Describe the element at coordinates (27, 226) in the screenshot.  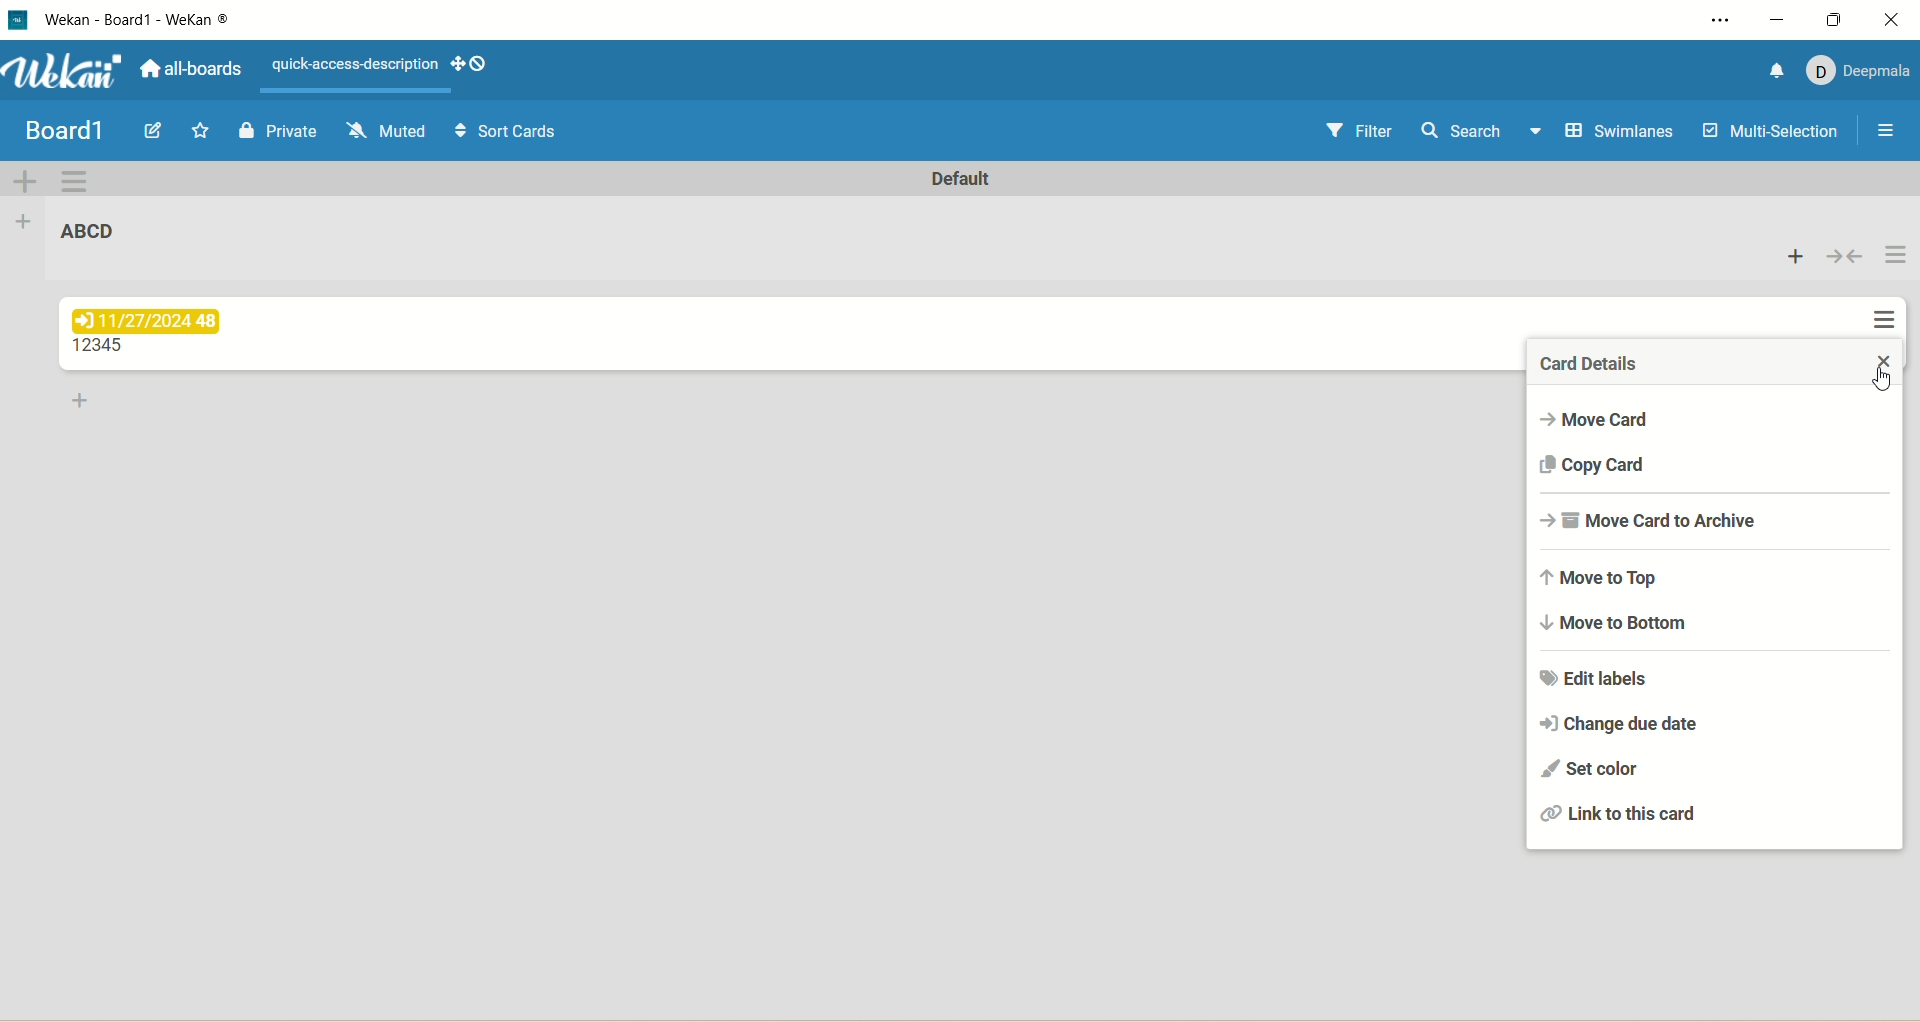
I see `add list` at that location.